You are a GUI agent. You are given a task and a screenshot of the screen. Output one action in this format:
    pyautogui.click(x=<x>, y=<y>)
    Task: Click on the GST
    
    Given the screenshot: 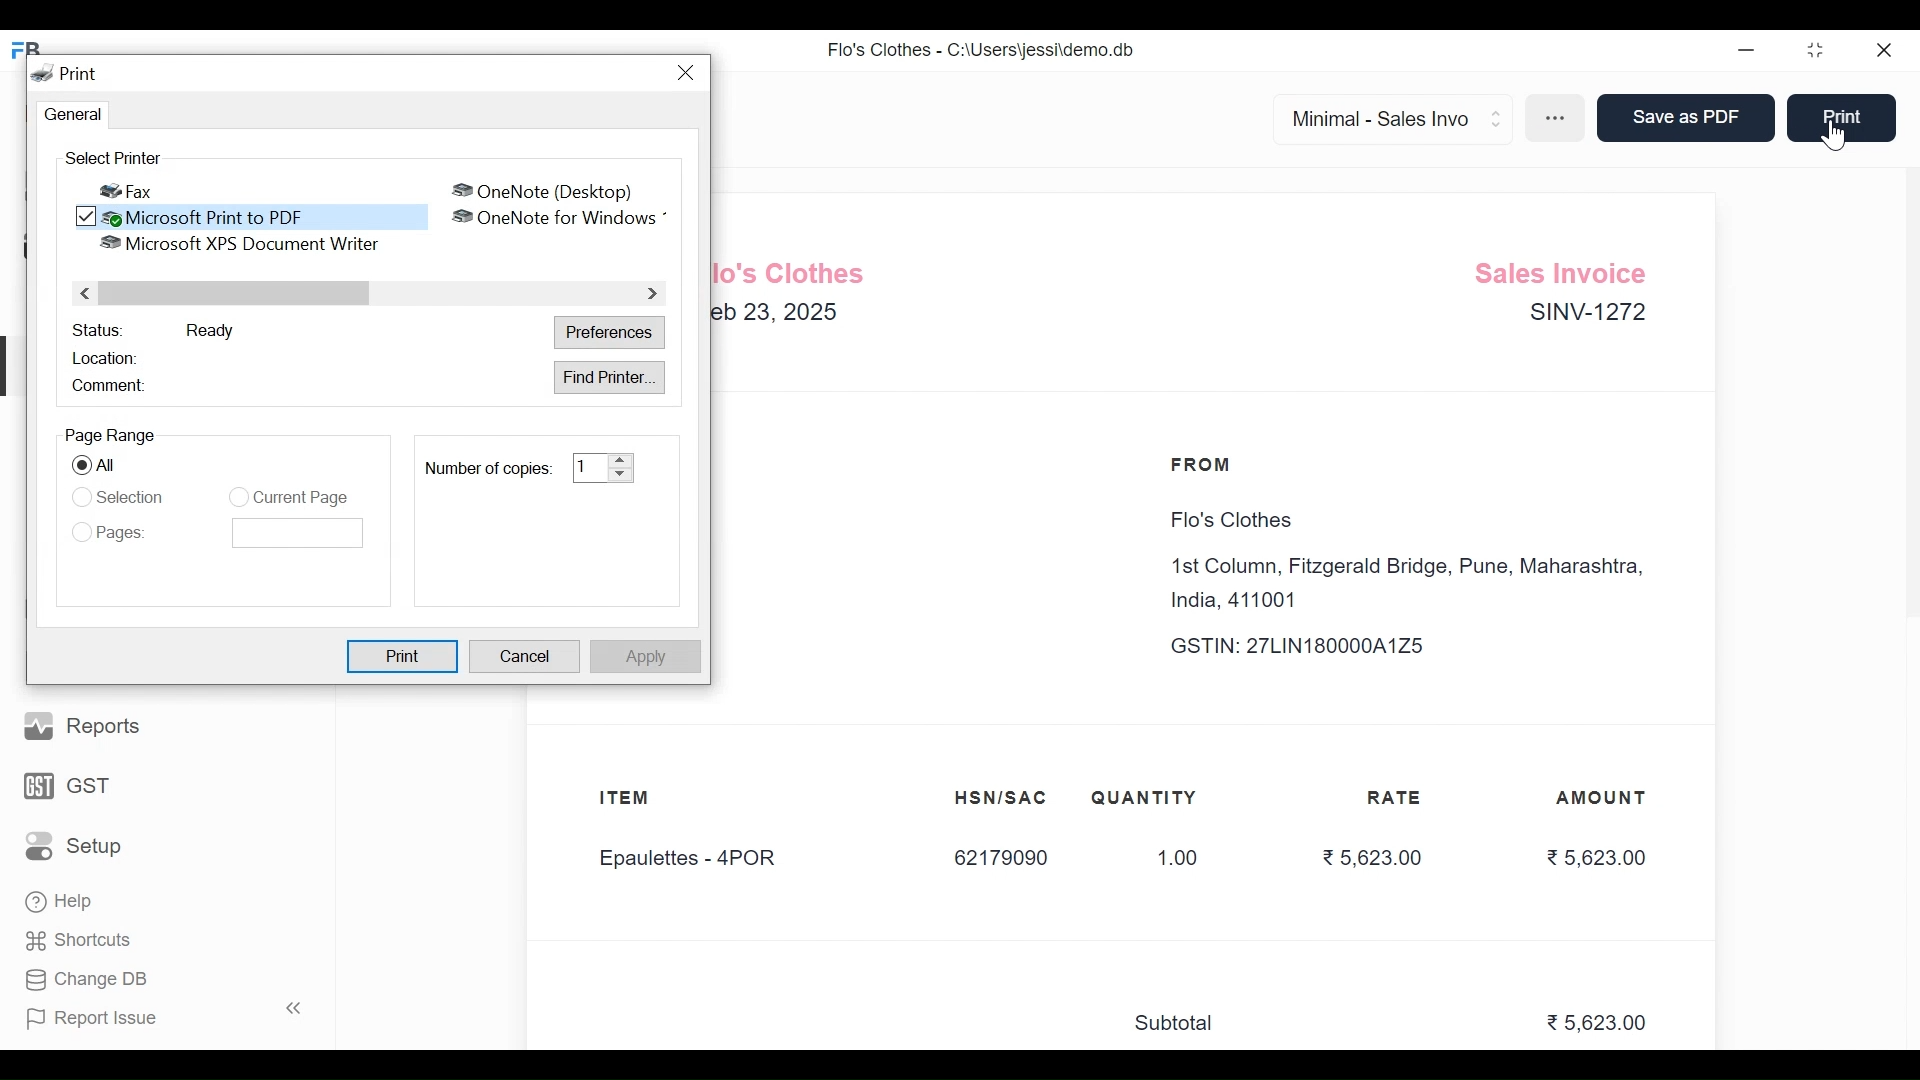 What is the action you would take?
    pyautogui.click(x=68, y=784)
    